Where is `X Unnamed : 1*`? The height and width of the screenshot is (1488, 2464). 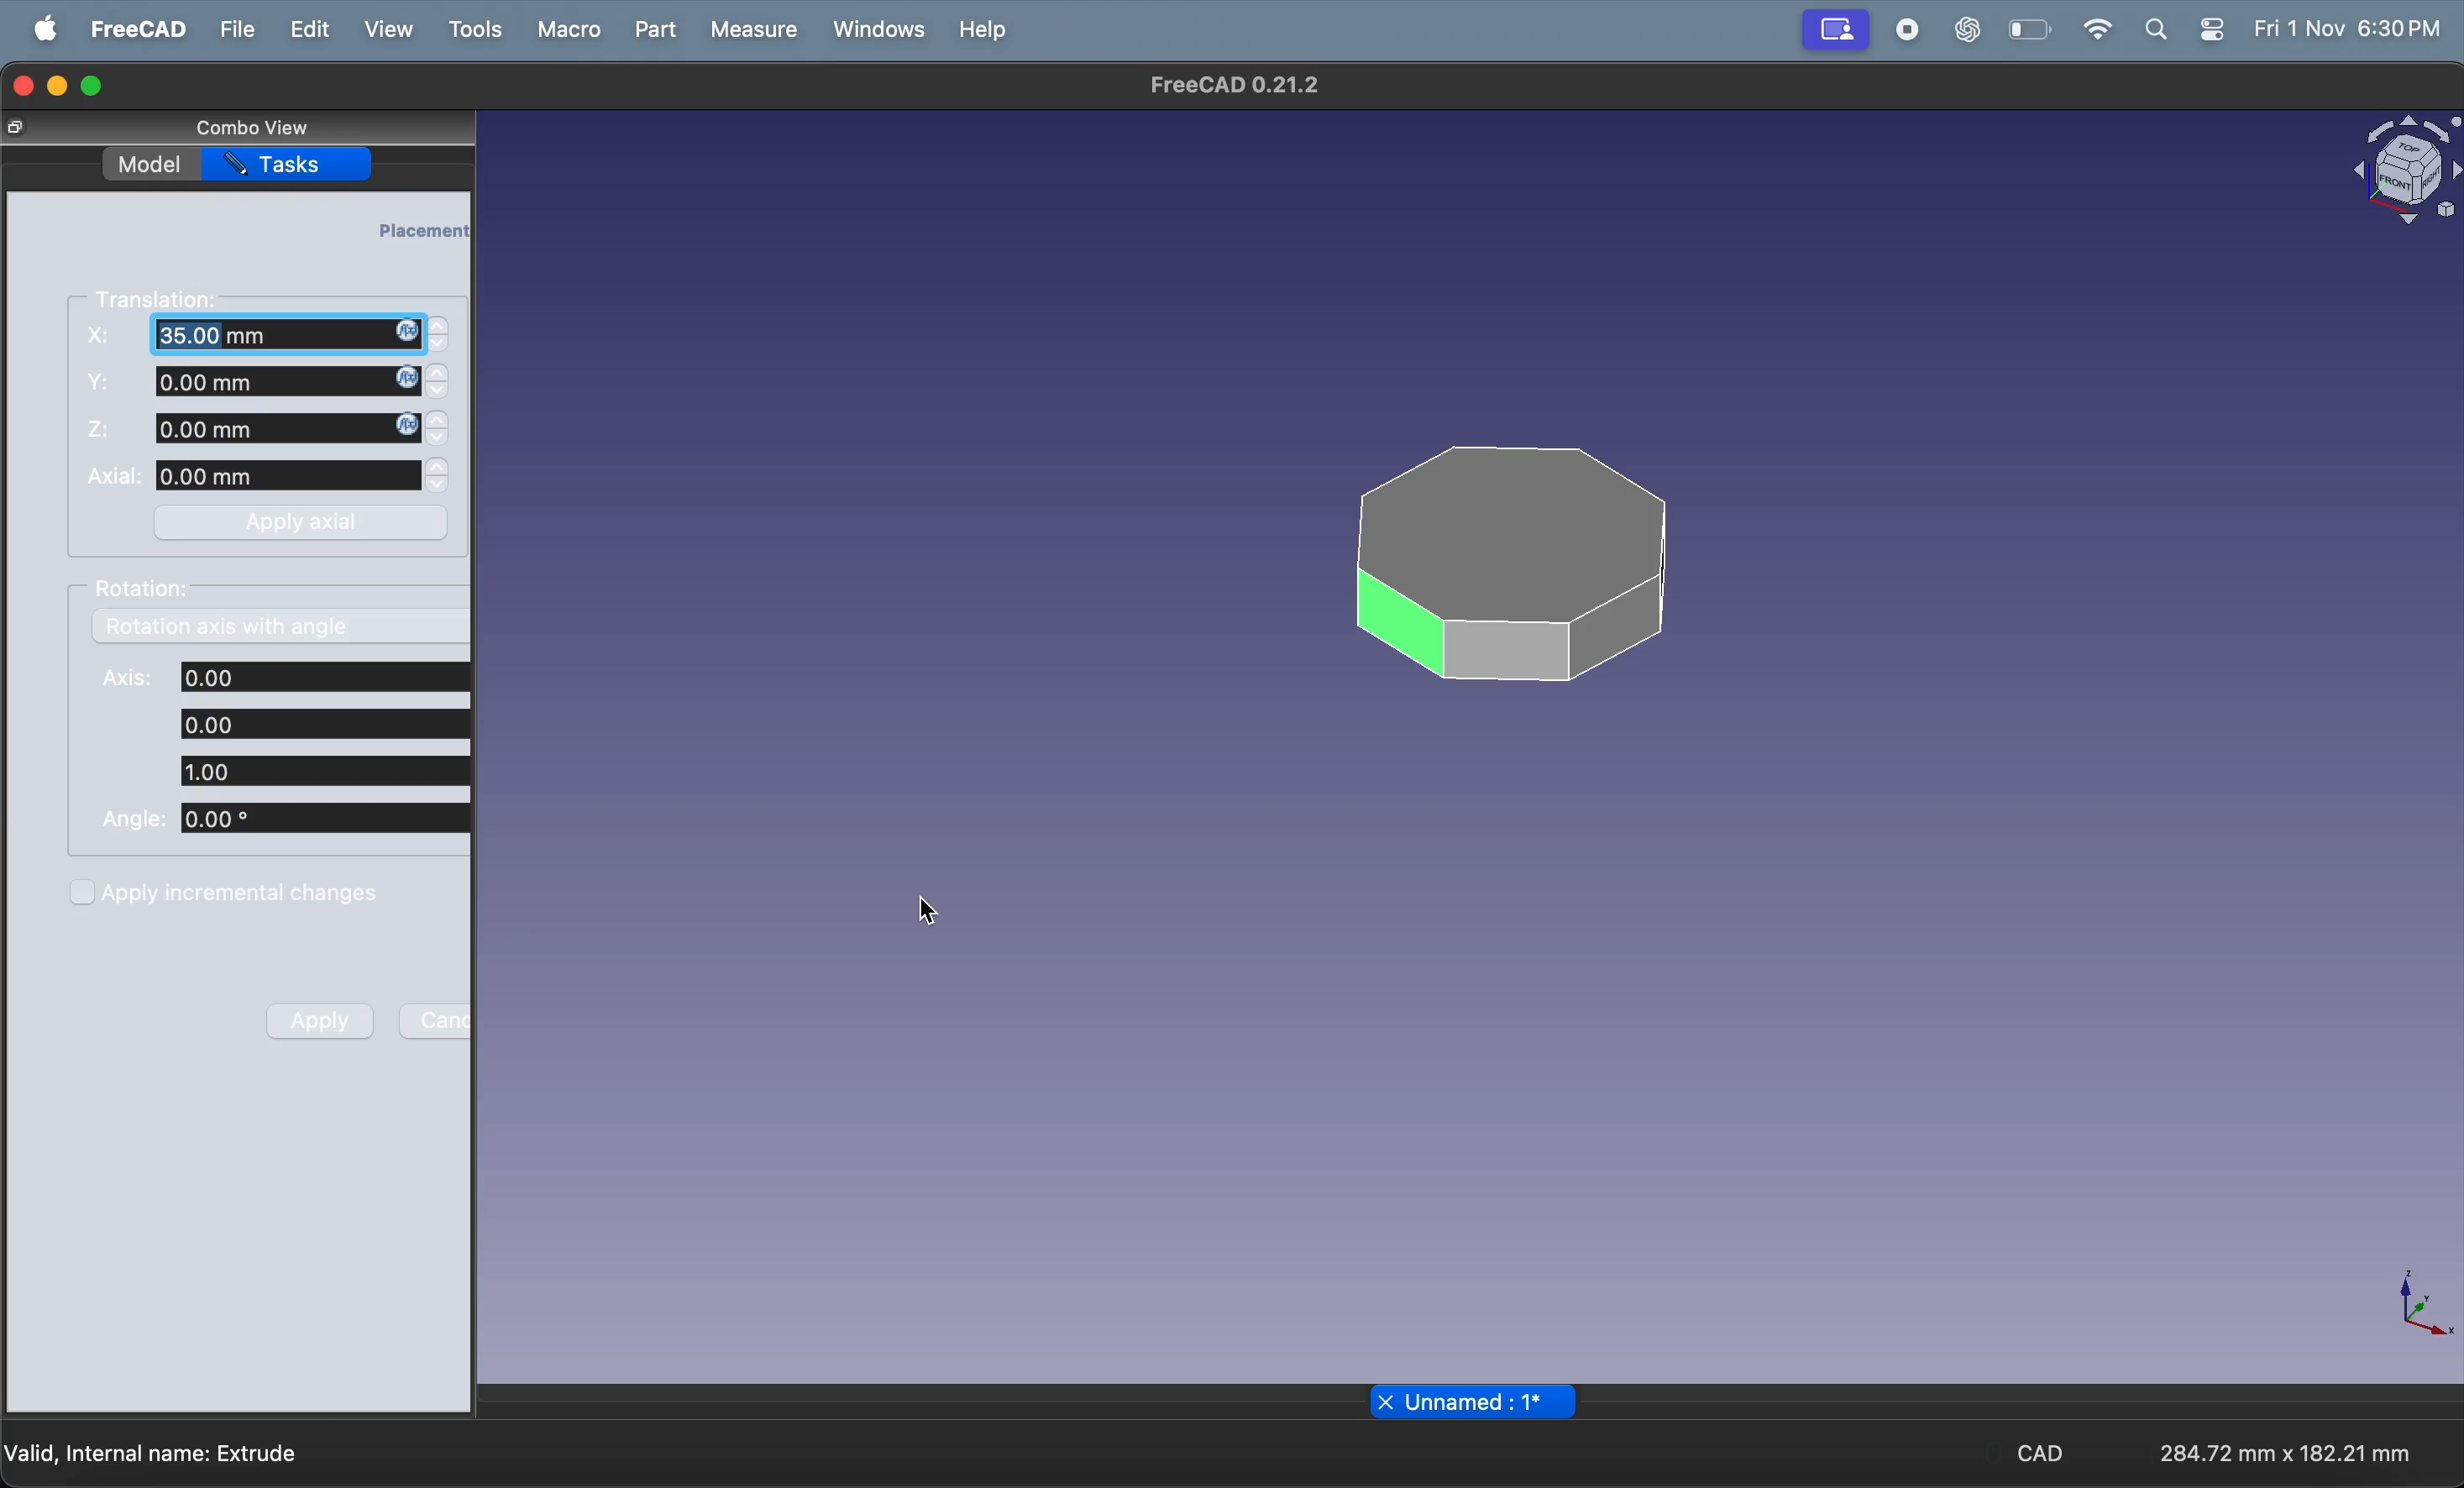 X Unnamed : 1* is located at coordinates (1477, 1402).